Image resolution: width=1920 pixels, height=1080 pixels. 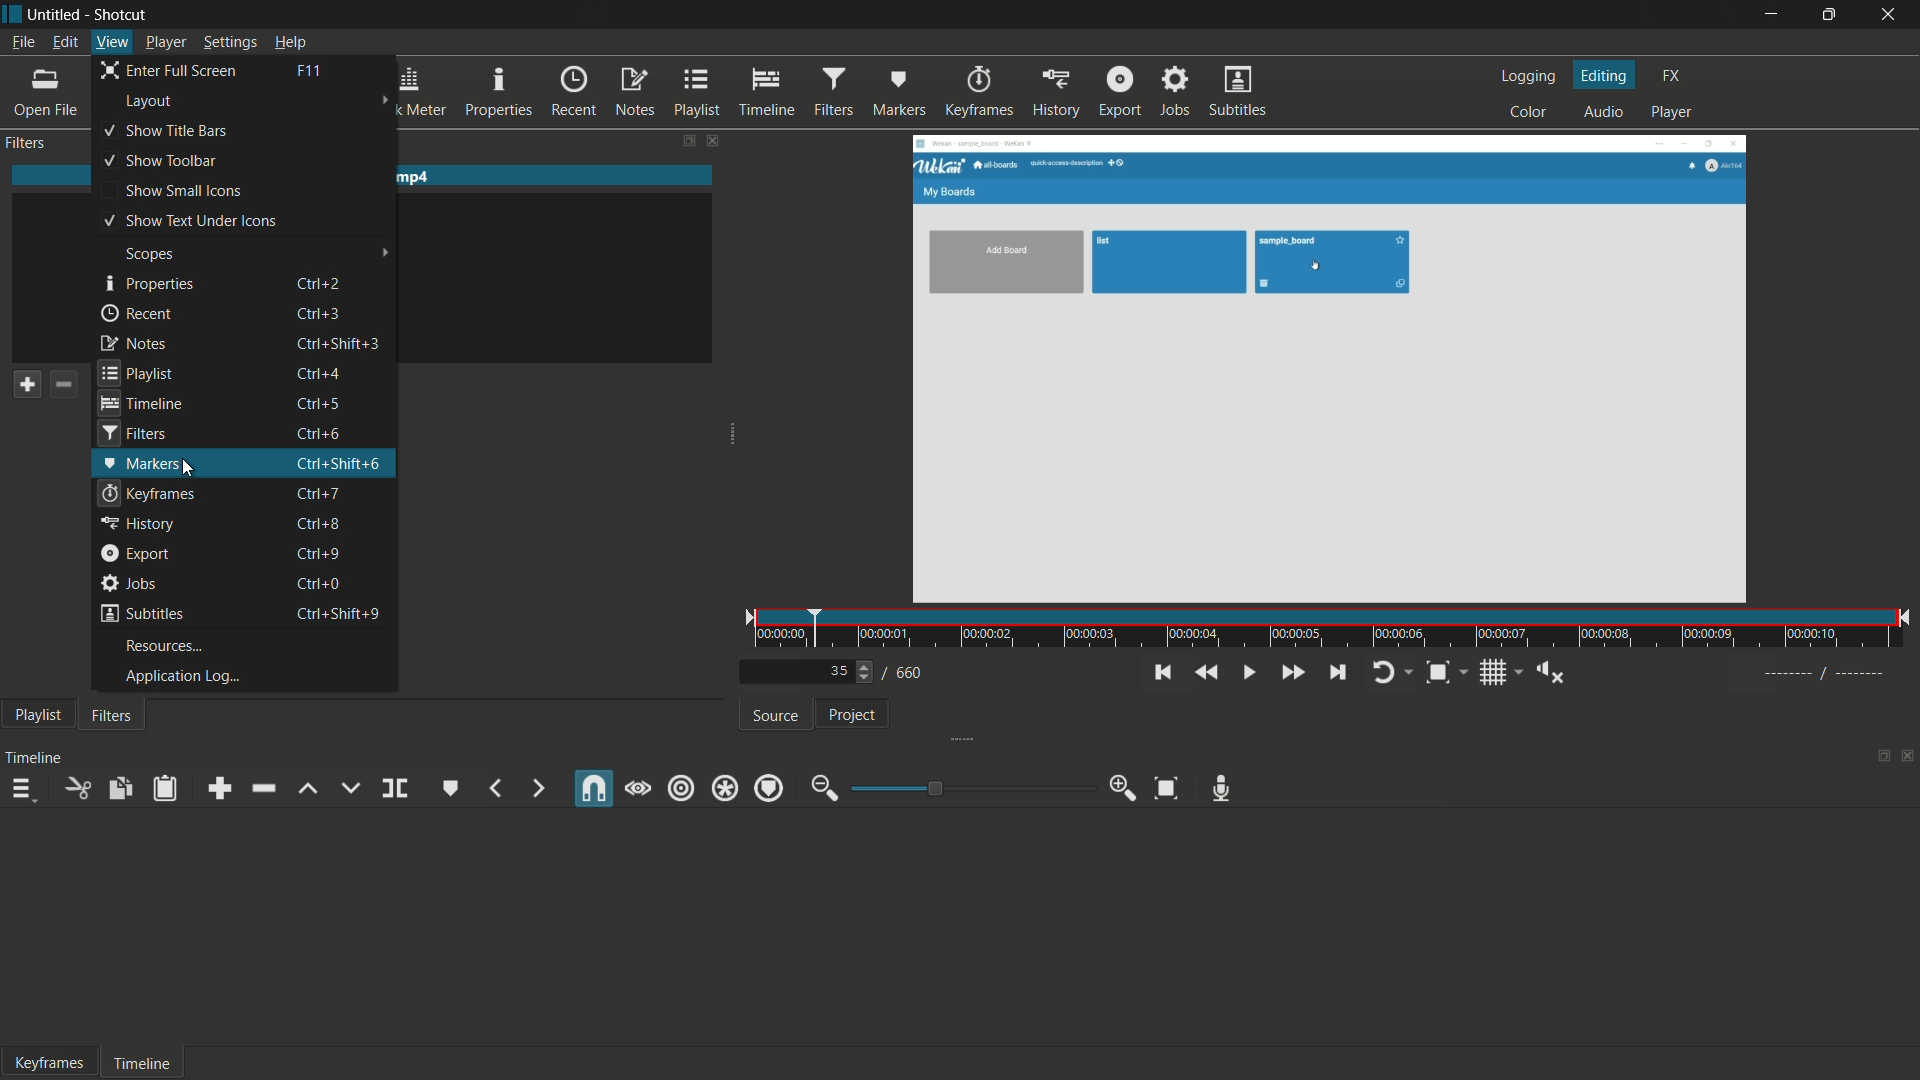 I want to click on notes, so click(x=635, y=94).